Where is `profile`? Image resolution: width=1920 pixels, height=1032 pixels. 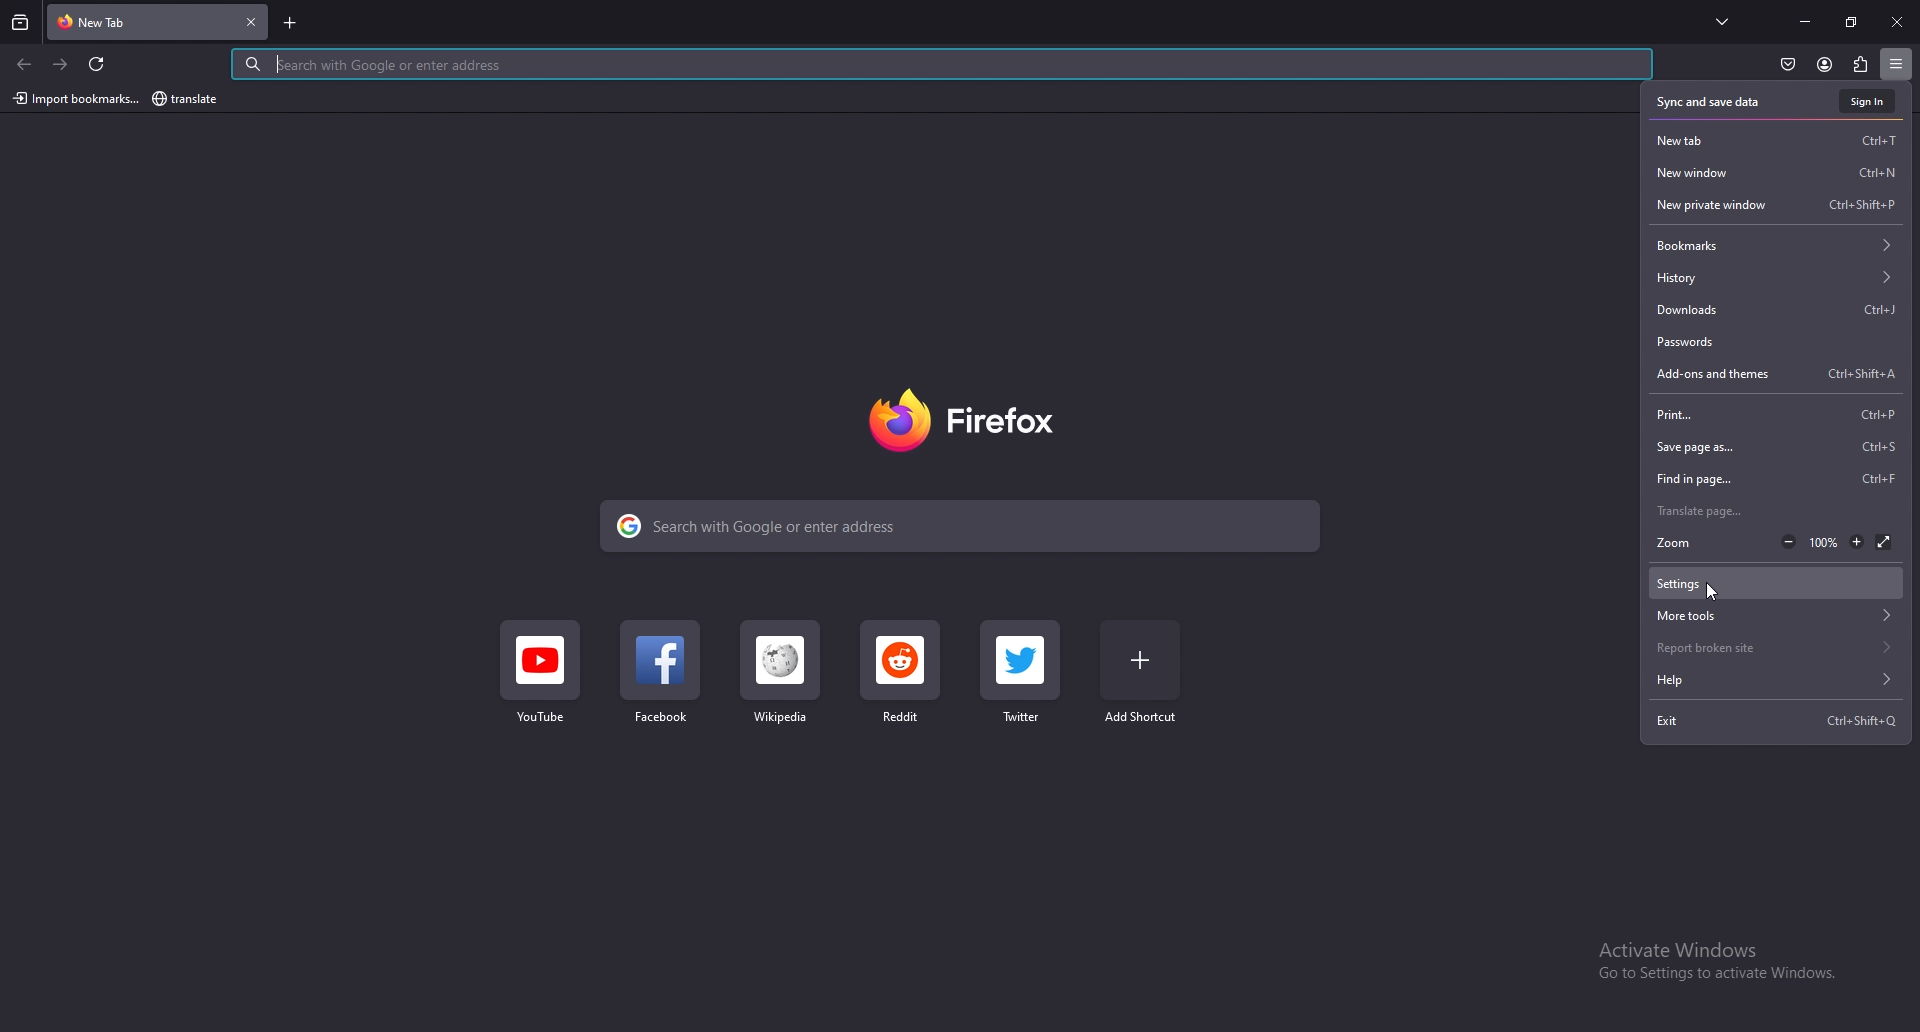
profile is located at coordinates (1825, 66).